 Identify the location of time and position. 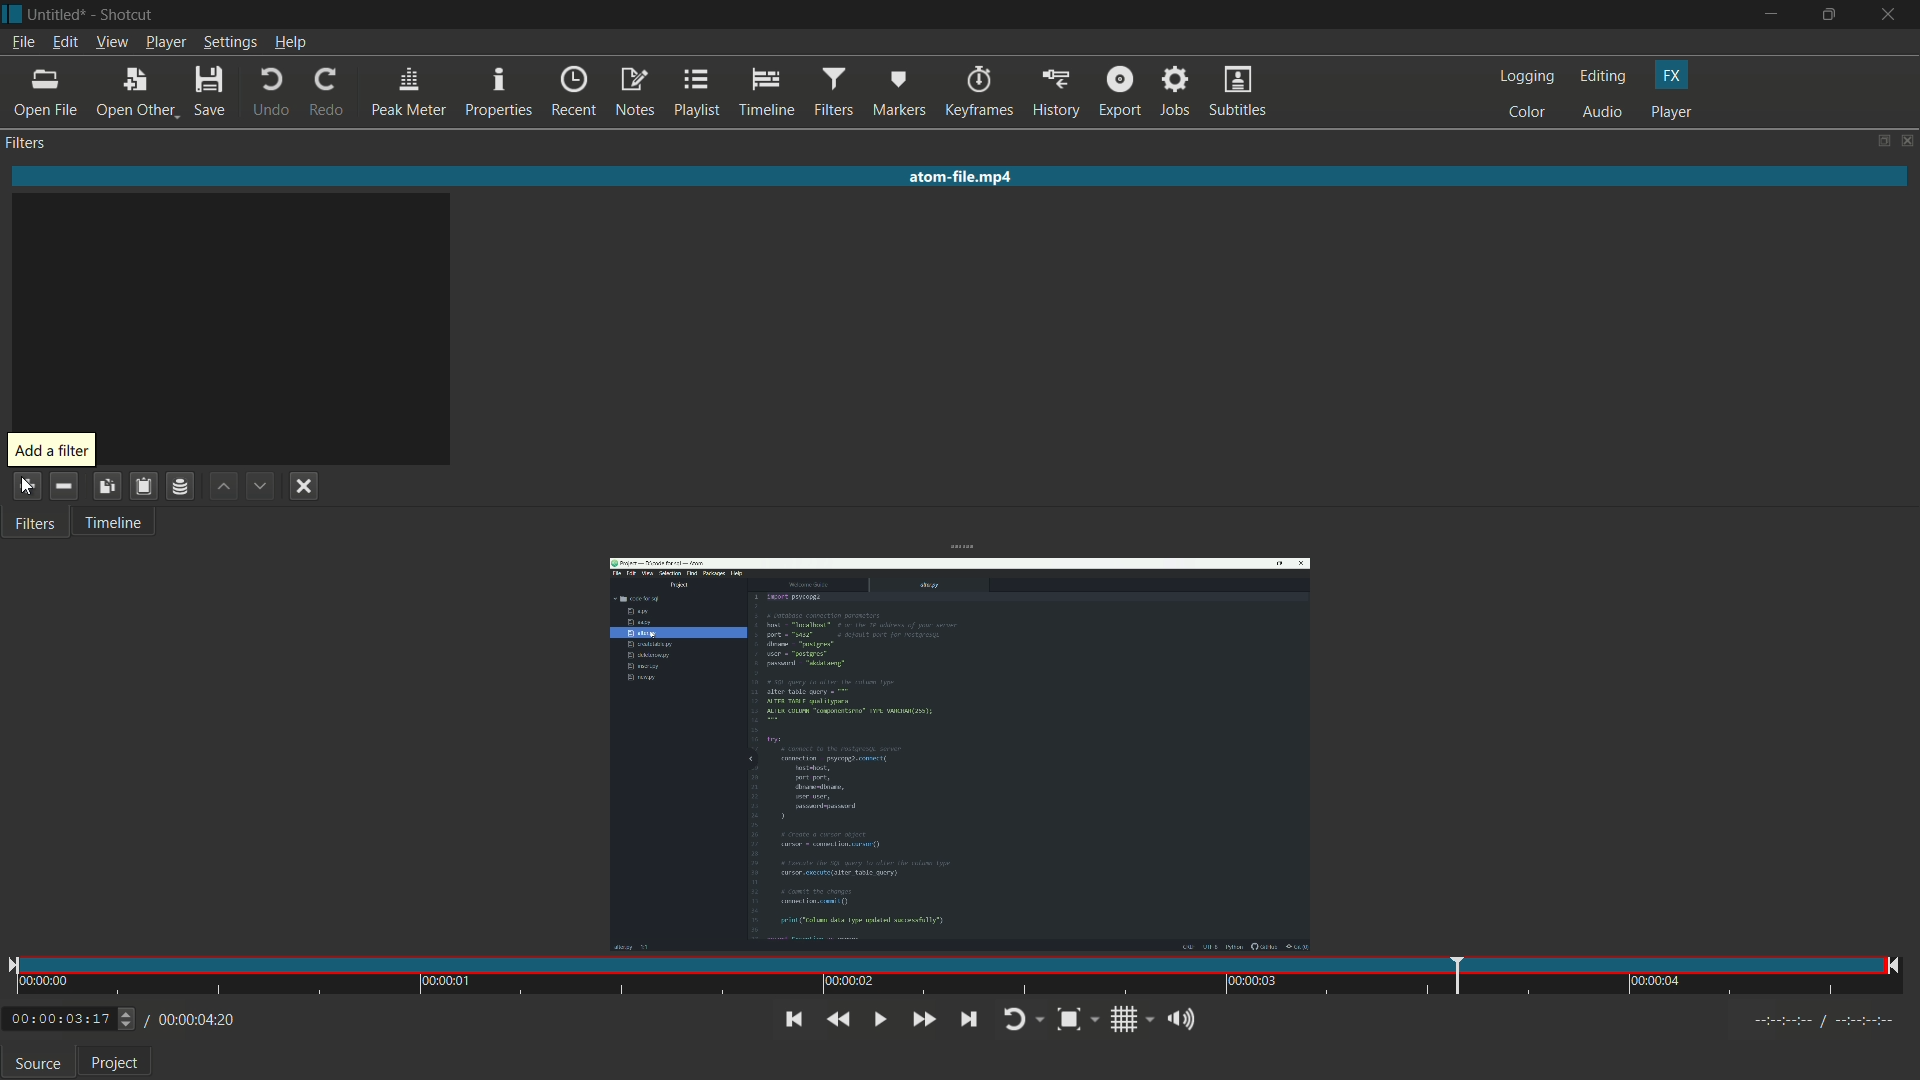
(956, 977).